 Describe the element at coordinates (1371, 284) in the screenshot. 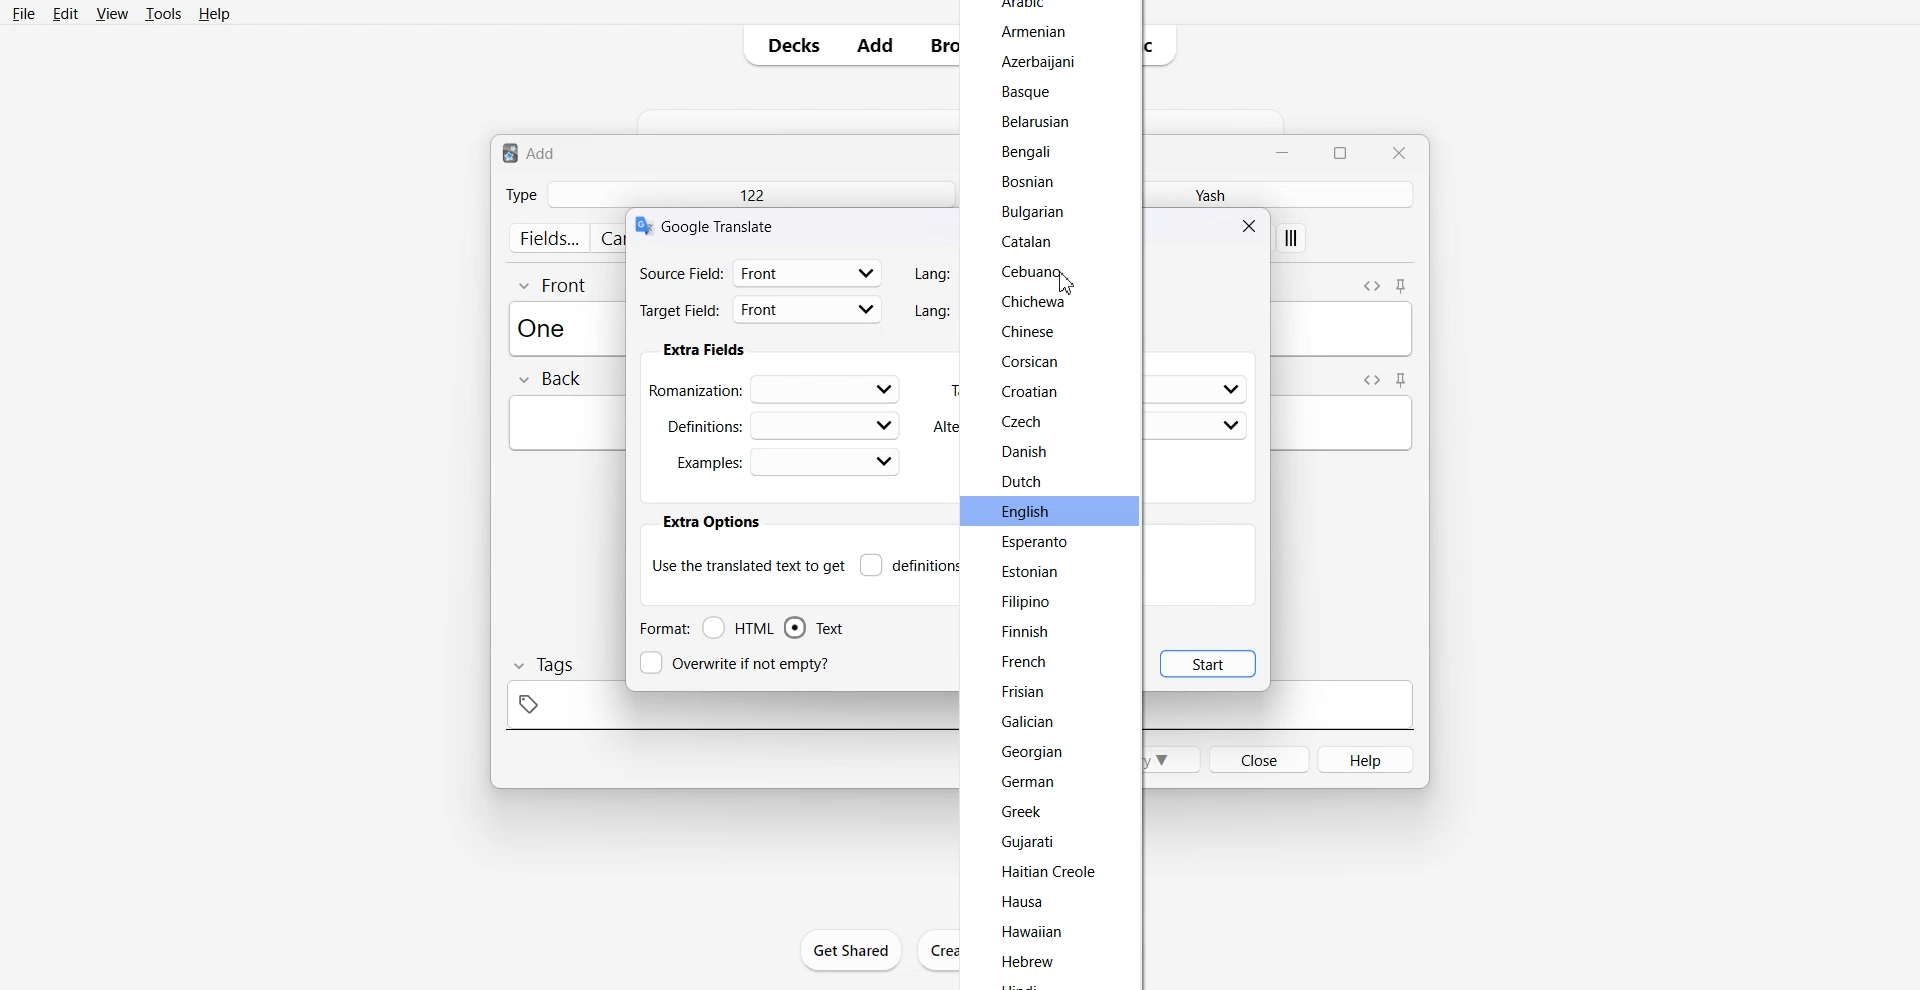

I see `Toggle HTML Editor` at that location.